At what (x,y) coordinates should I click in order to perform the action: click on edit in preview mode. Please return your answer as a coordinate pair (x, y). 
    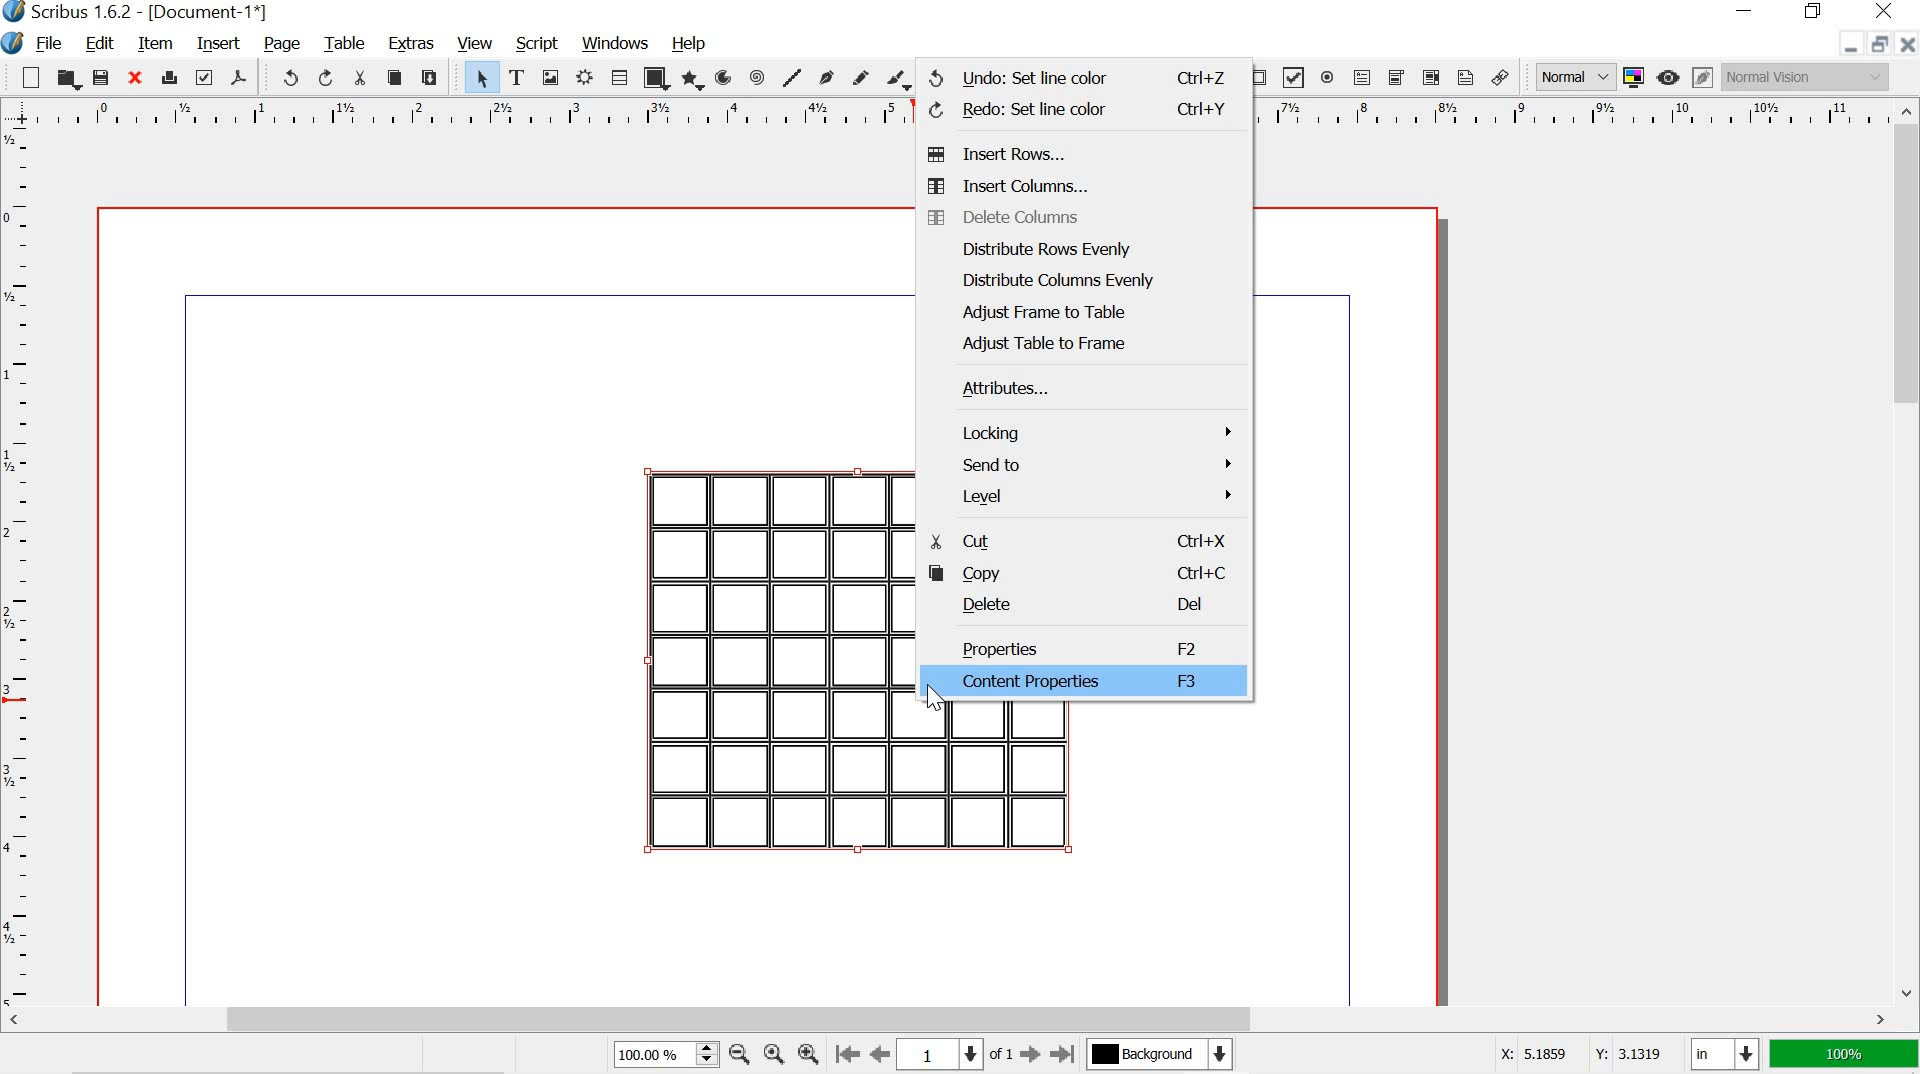
    Looking at the image, I should click on (1702, 75).